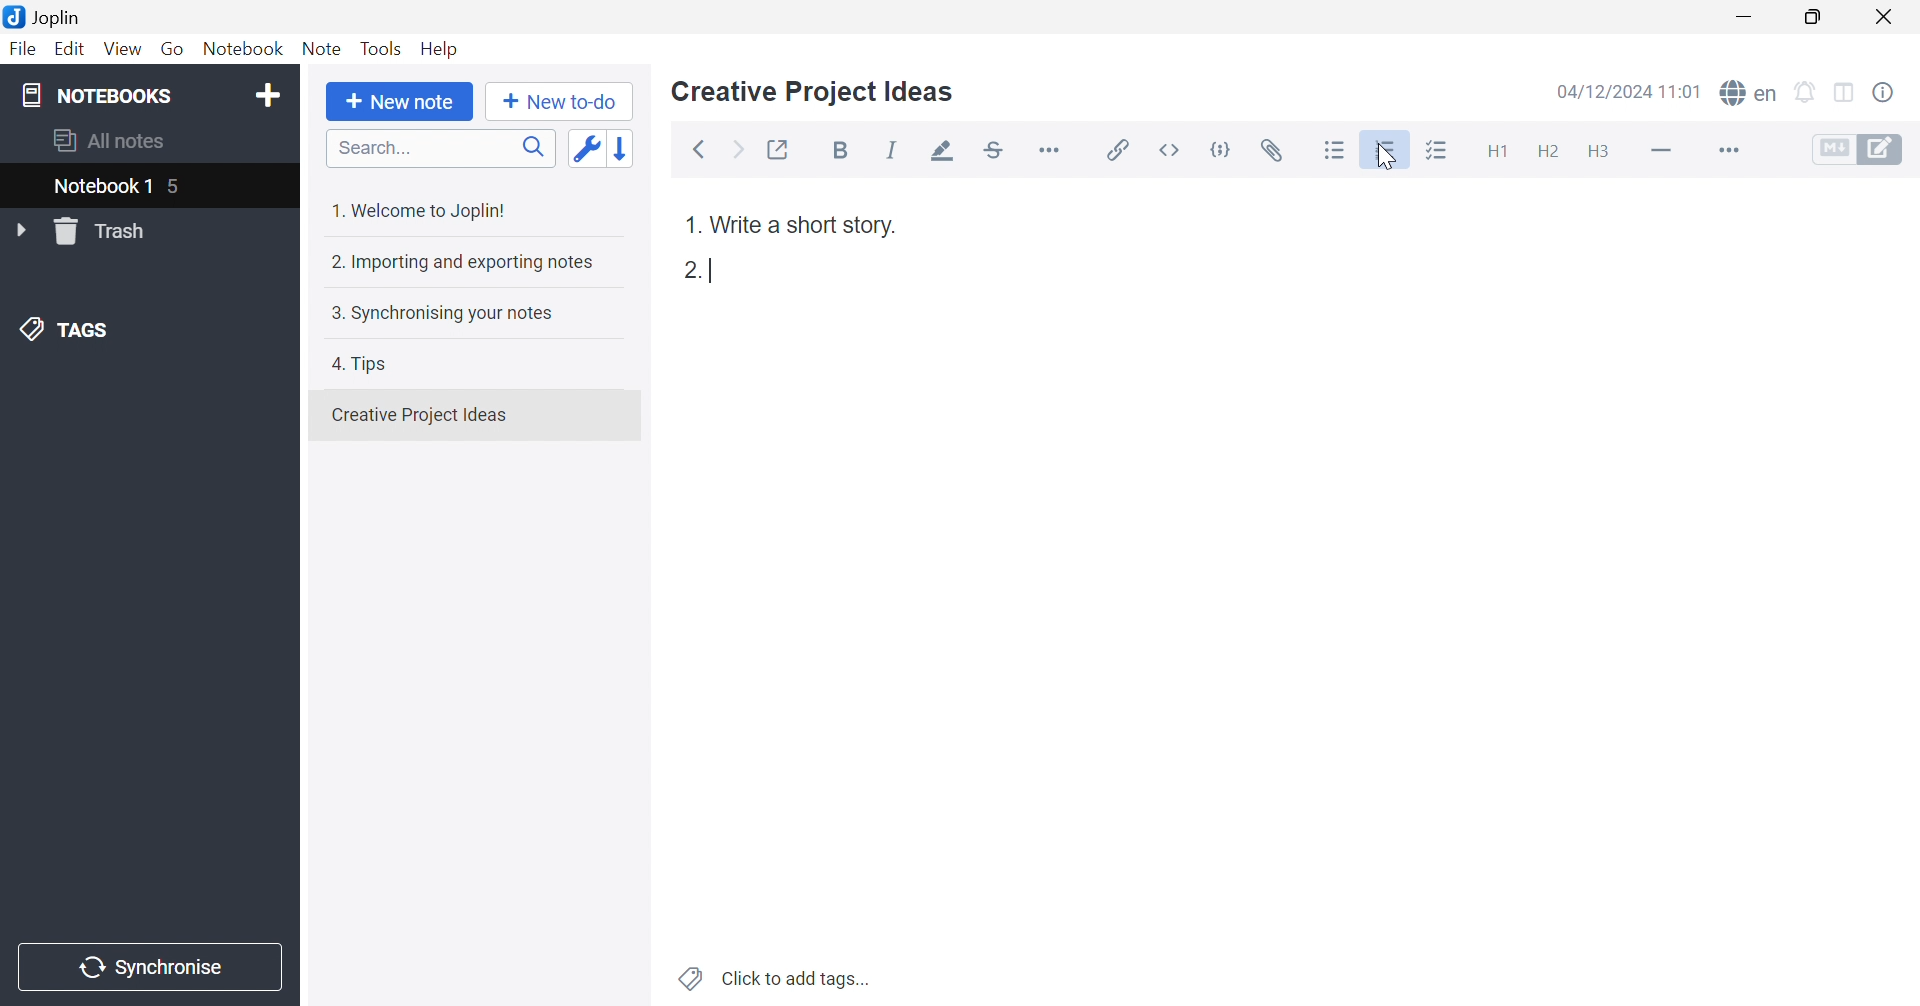  What do you see at coordinates (1844, 90) in the screenshot?
I see `Toggle editors layout` at bounding box center [1844, 90].